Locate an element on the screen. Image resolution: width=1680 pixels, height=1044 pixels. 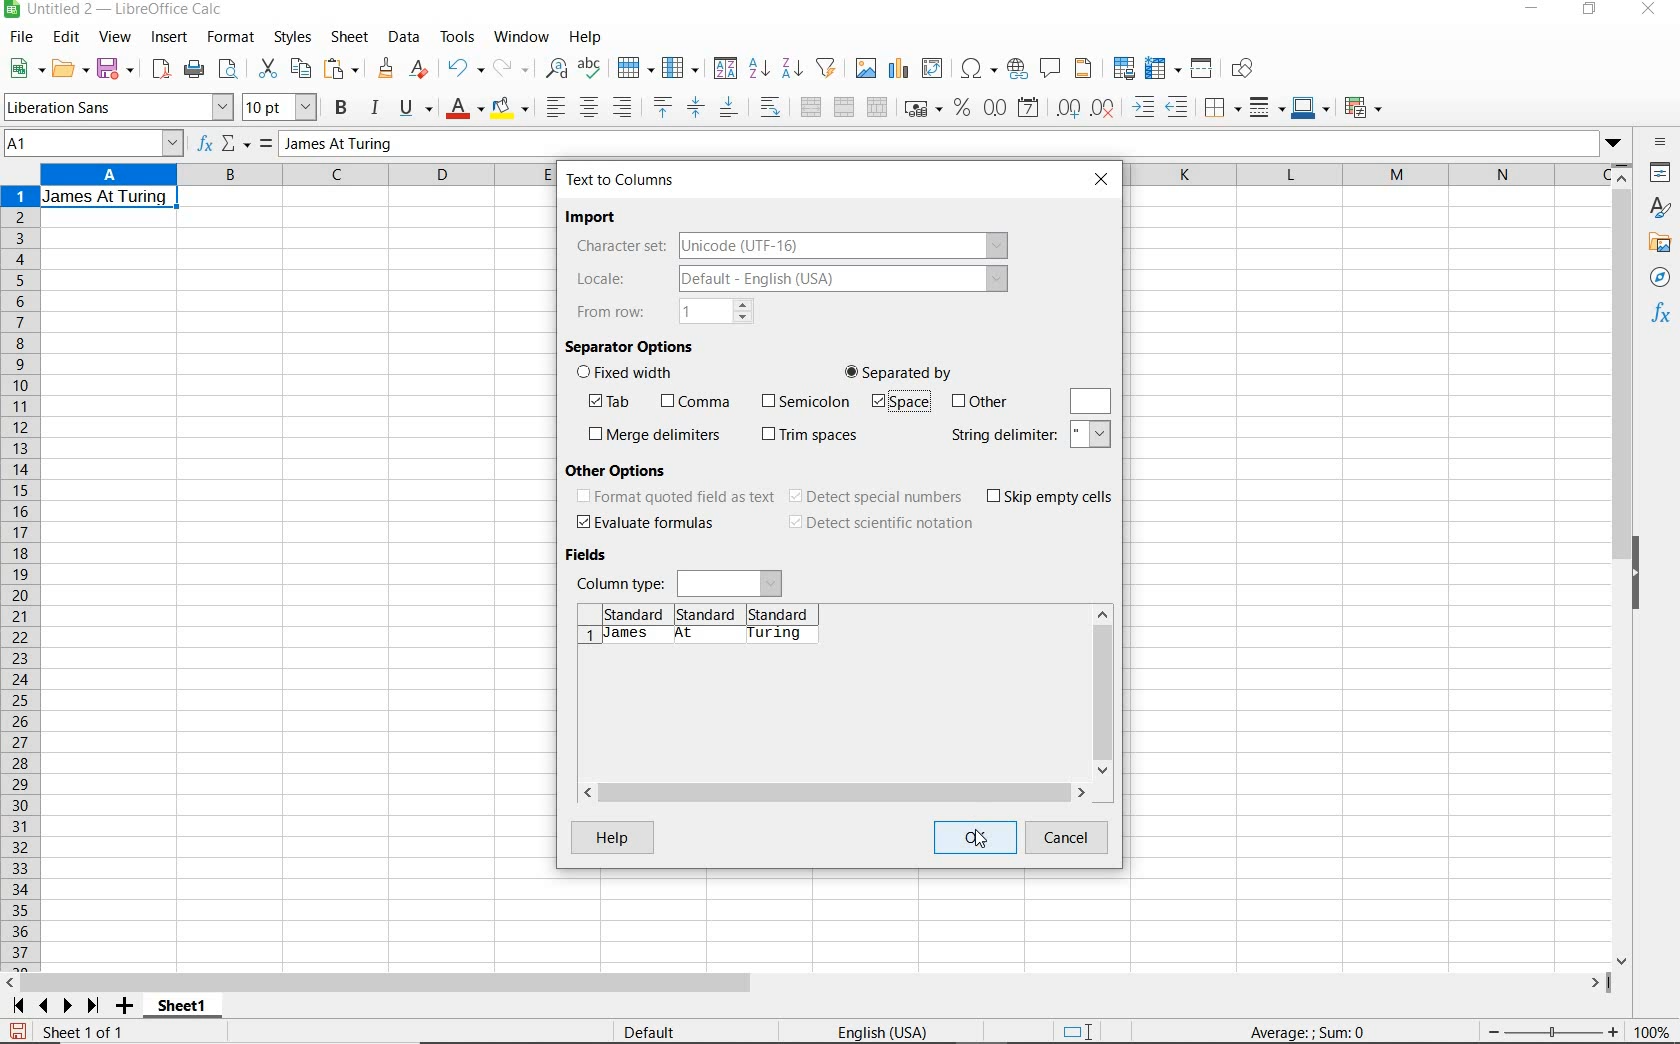
other options is located at coordinates (623, 469).